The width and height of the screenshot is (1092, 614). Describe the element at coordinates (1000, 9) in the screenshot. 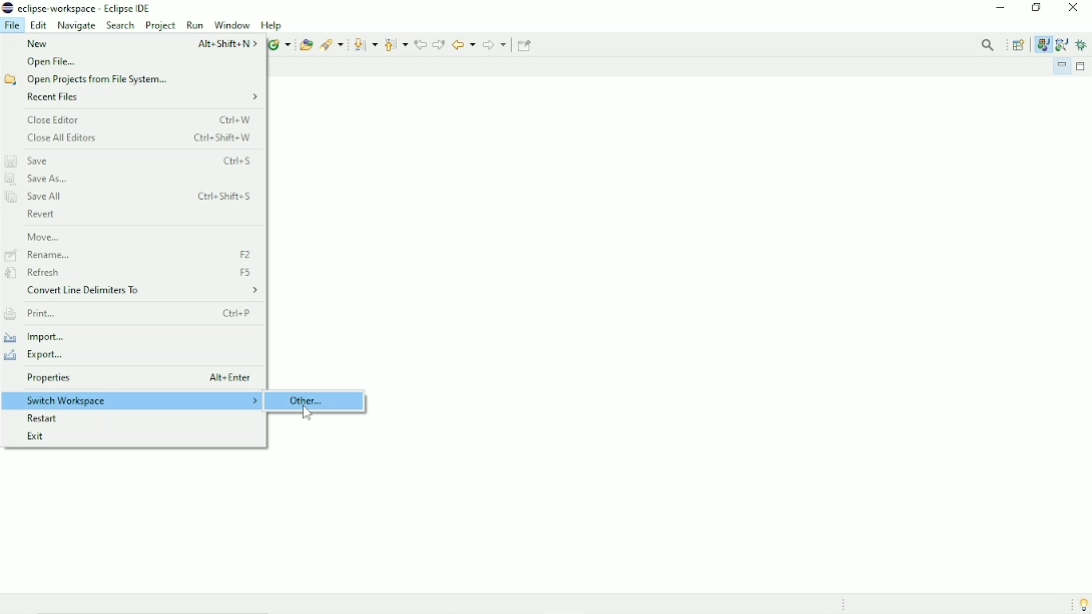

I see `Minimize` at that location.